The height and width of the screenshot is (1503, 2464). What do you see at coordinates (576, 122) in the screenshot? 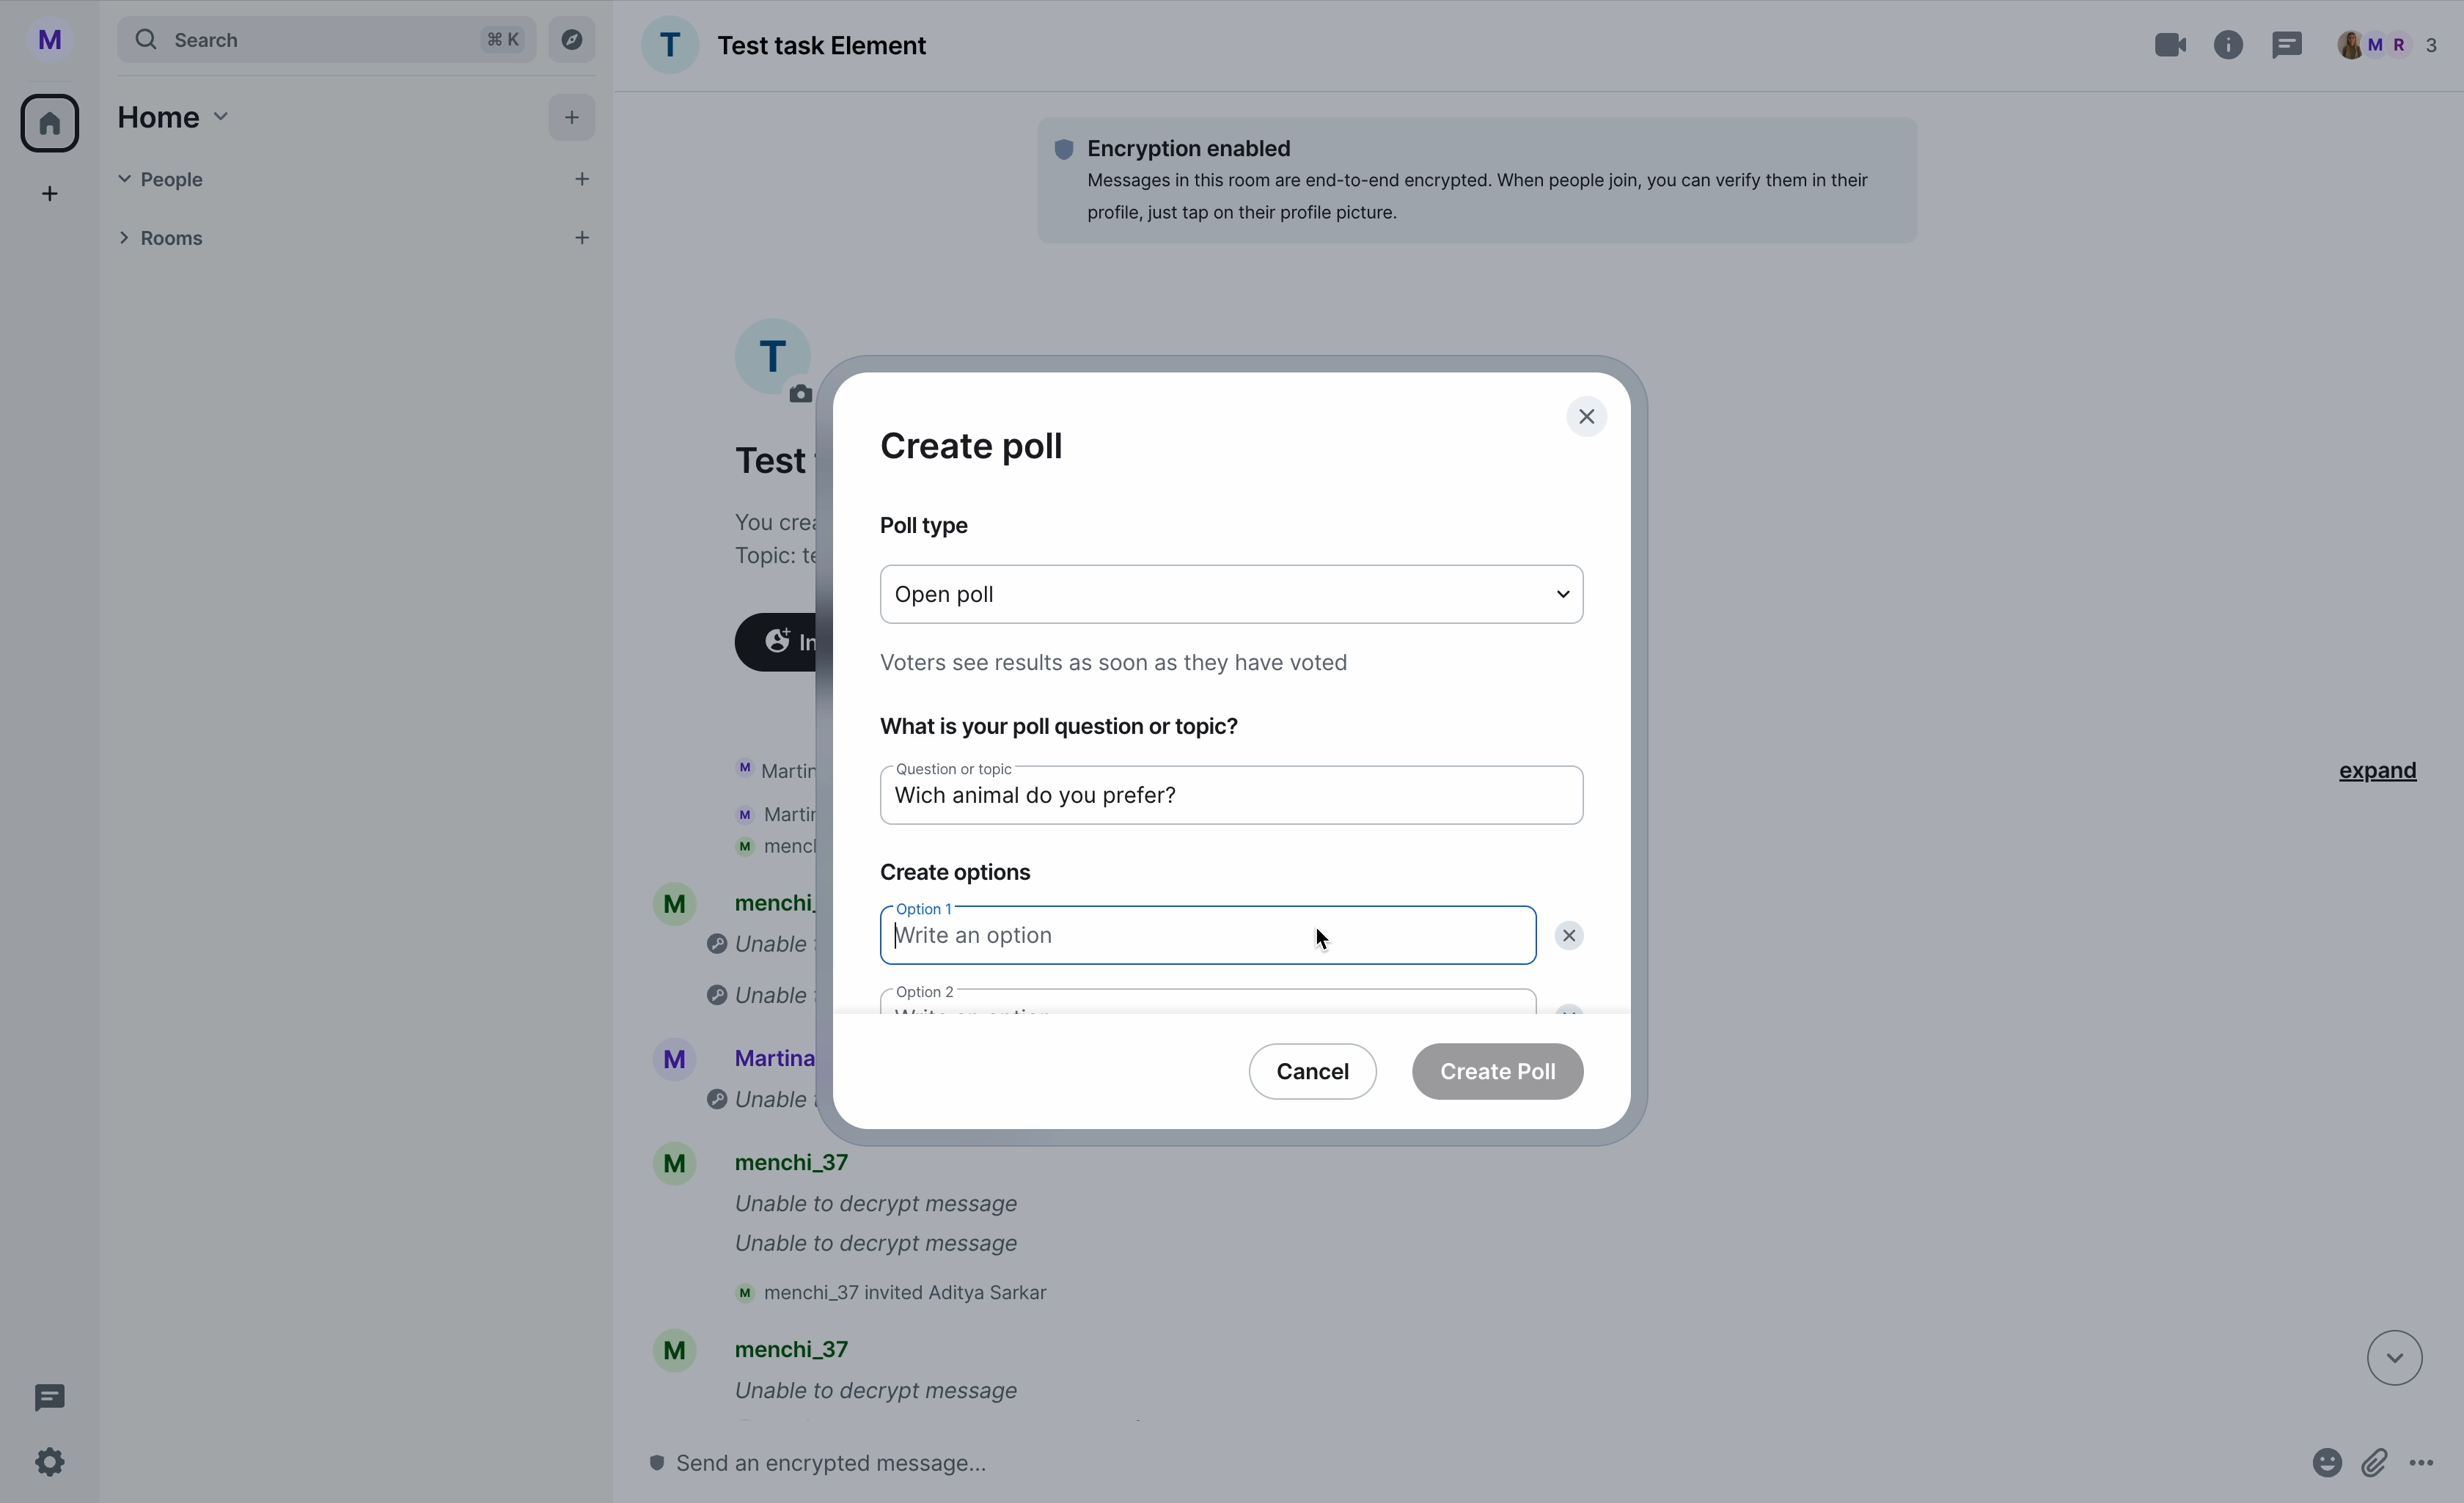
I see `add` at bounding box center [576, 122].